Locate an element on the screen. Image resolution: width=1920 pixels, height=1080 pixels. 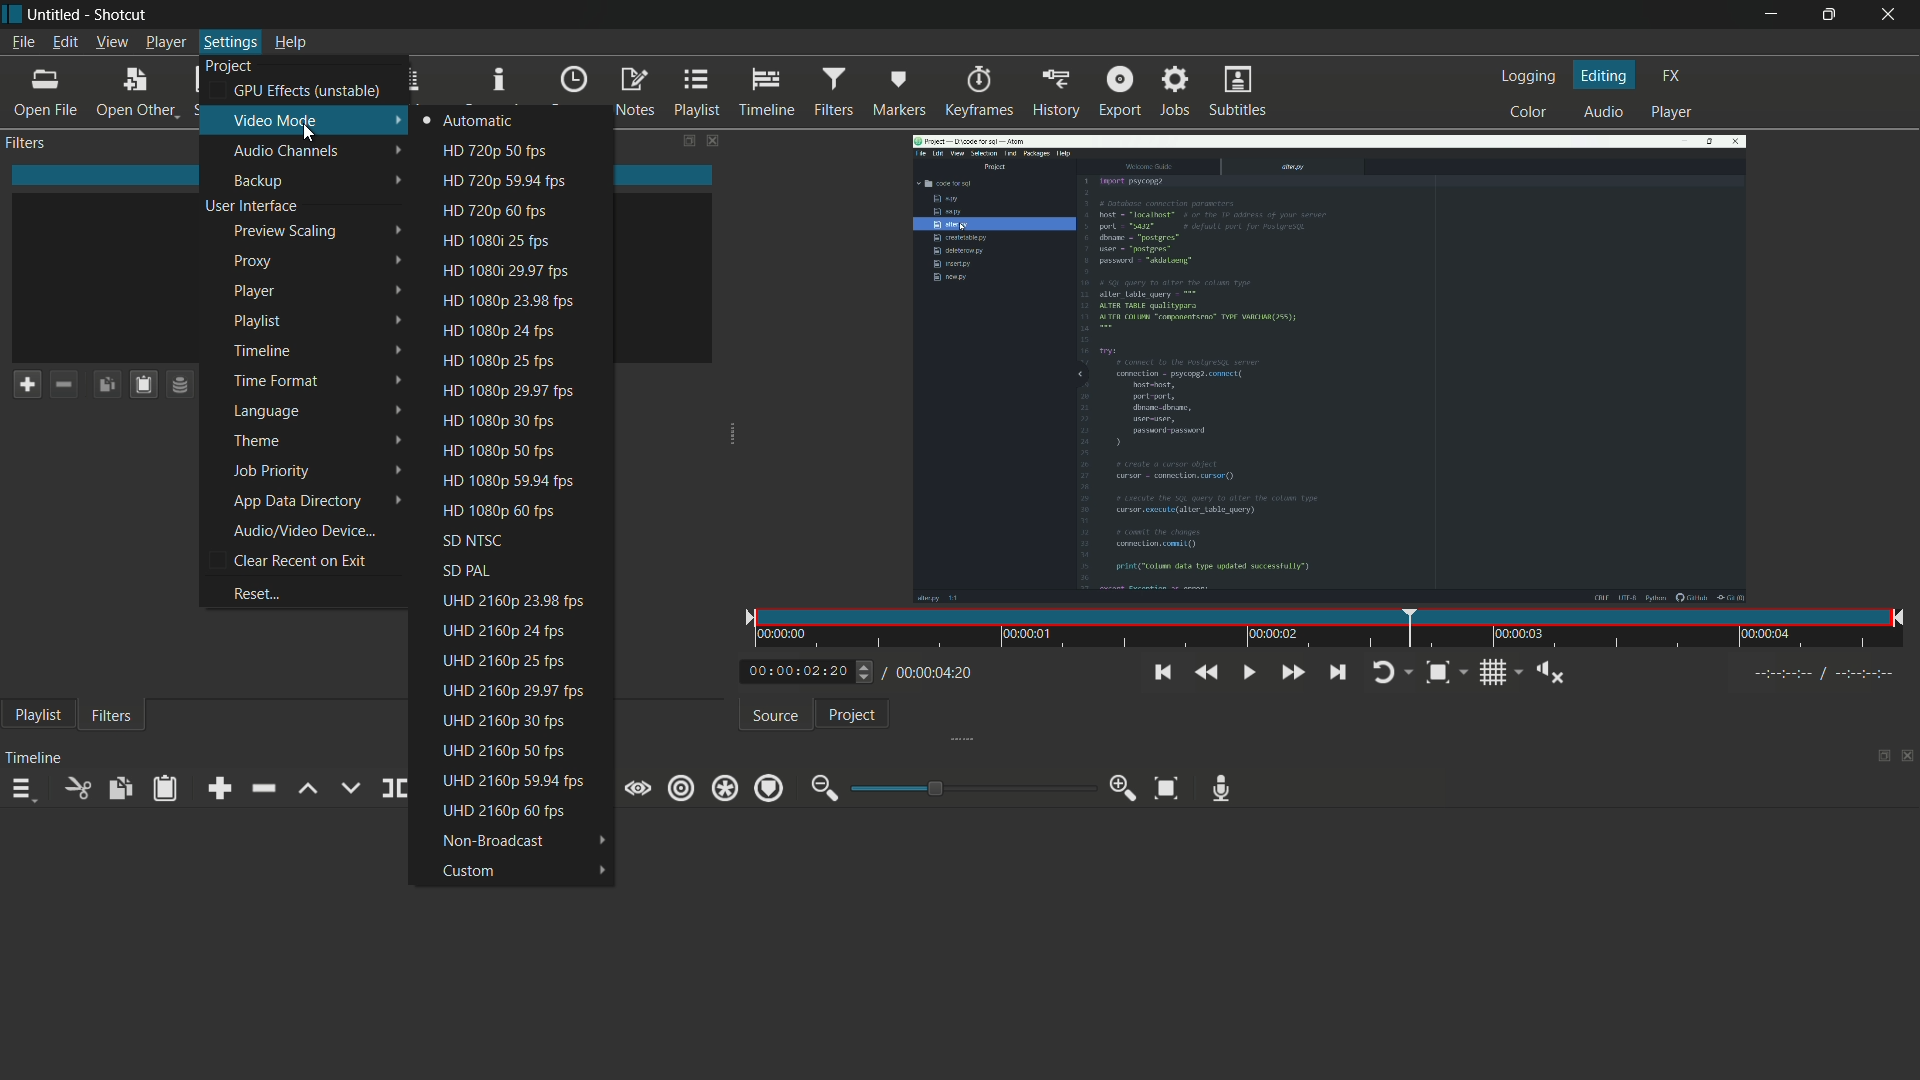
job priority is located at coordinates (321, 471).